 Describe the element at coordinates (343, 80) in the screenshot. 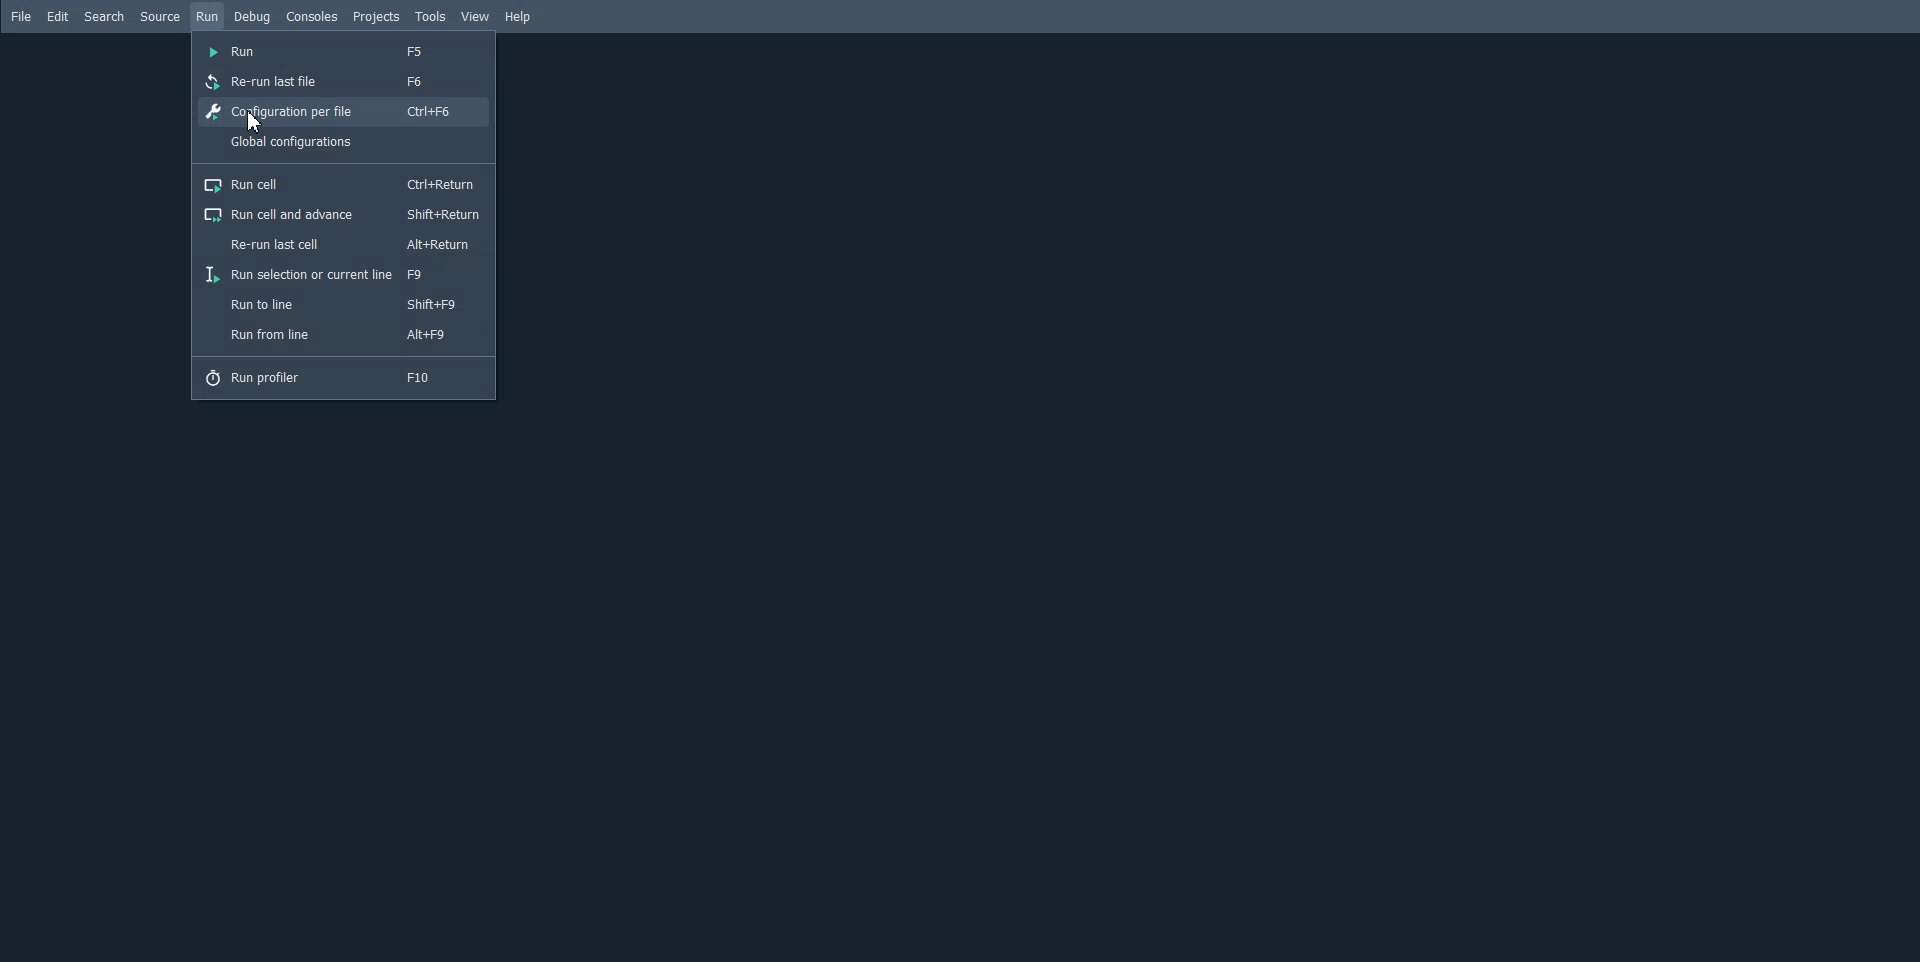

I see `Re-run last file` at that location.